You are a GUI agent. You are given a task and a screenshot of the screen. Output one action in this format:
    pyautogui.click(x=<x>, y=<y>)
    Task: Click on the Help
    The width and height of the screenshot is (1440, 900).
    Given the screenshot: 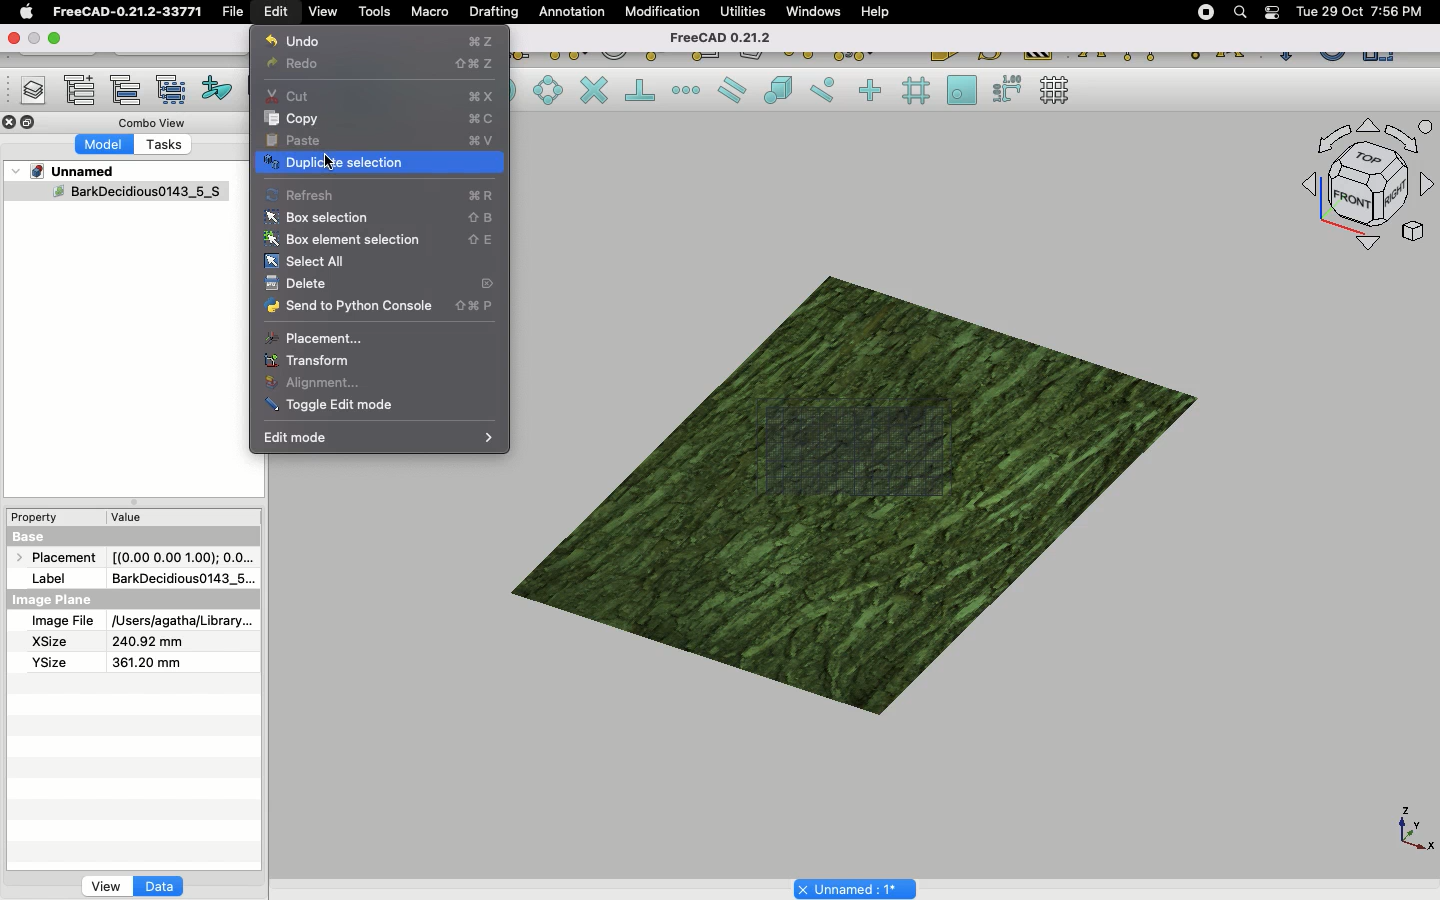 What is the action you would take?
    pyautogui.click(x=875, y=11)
    